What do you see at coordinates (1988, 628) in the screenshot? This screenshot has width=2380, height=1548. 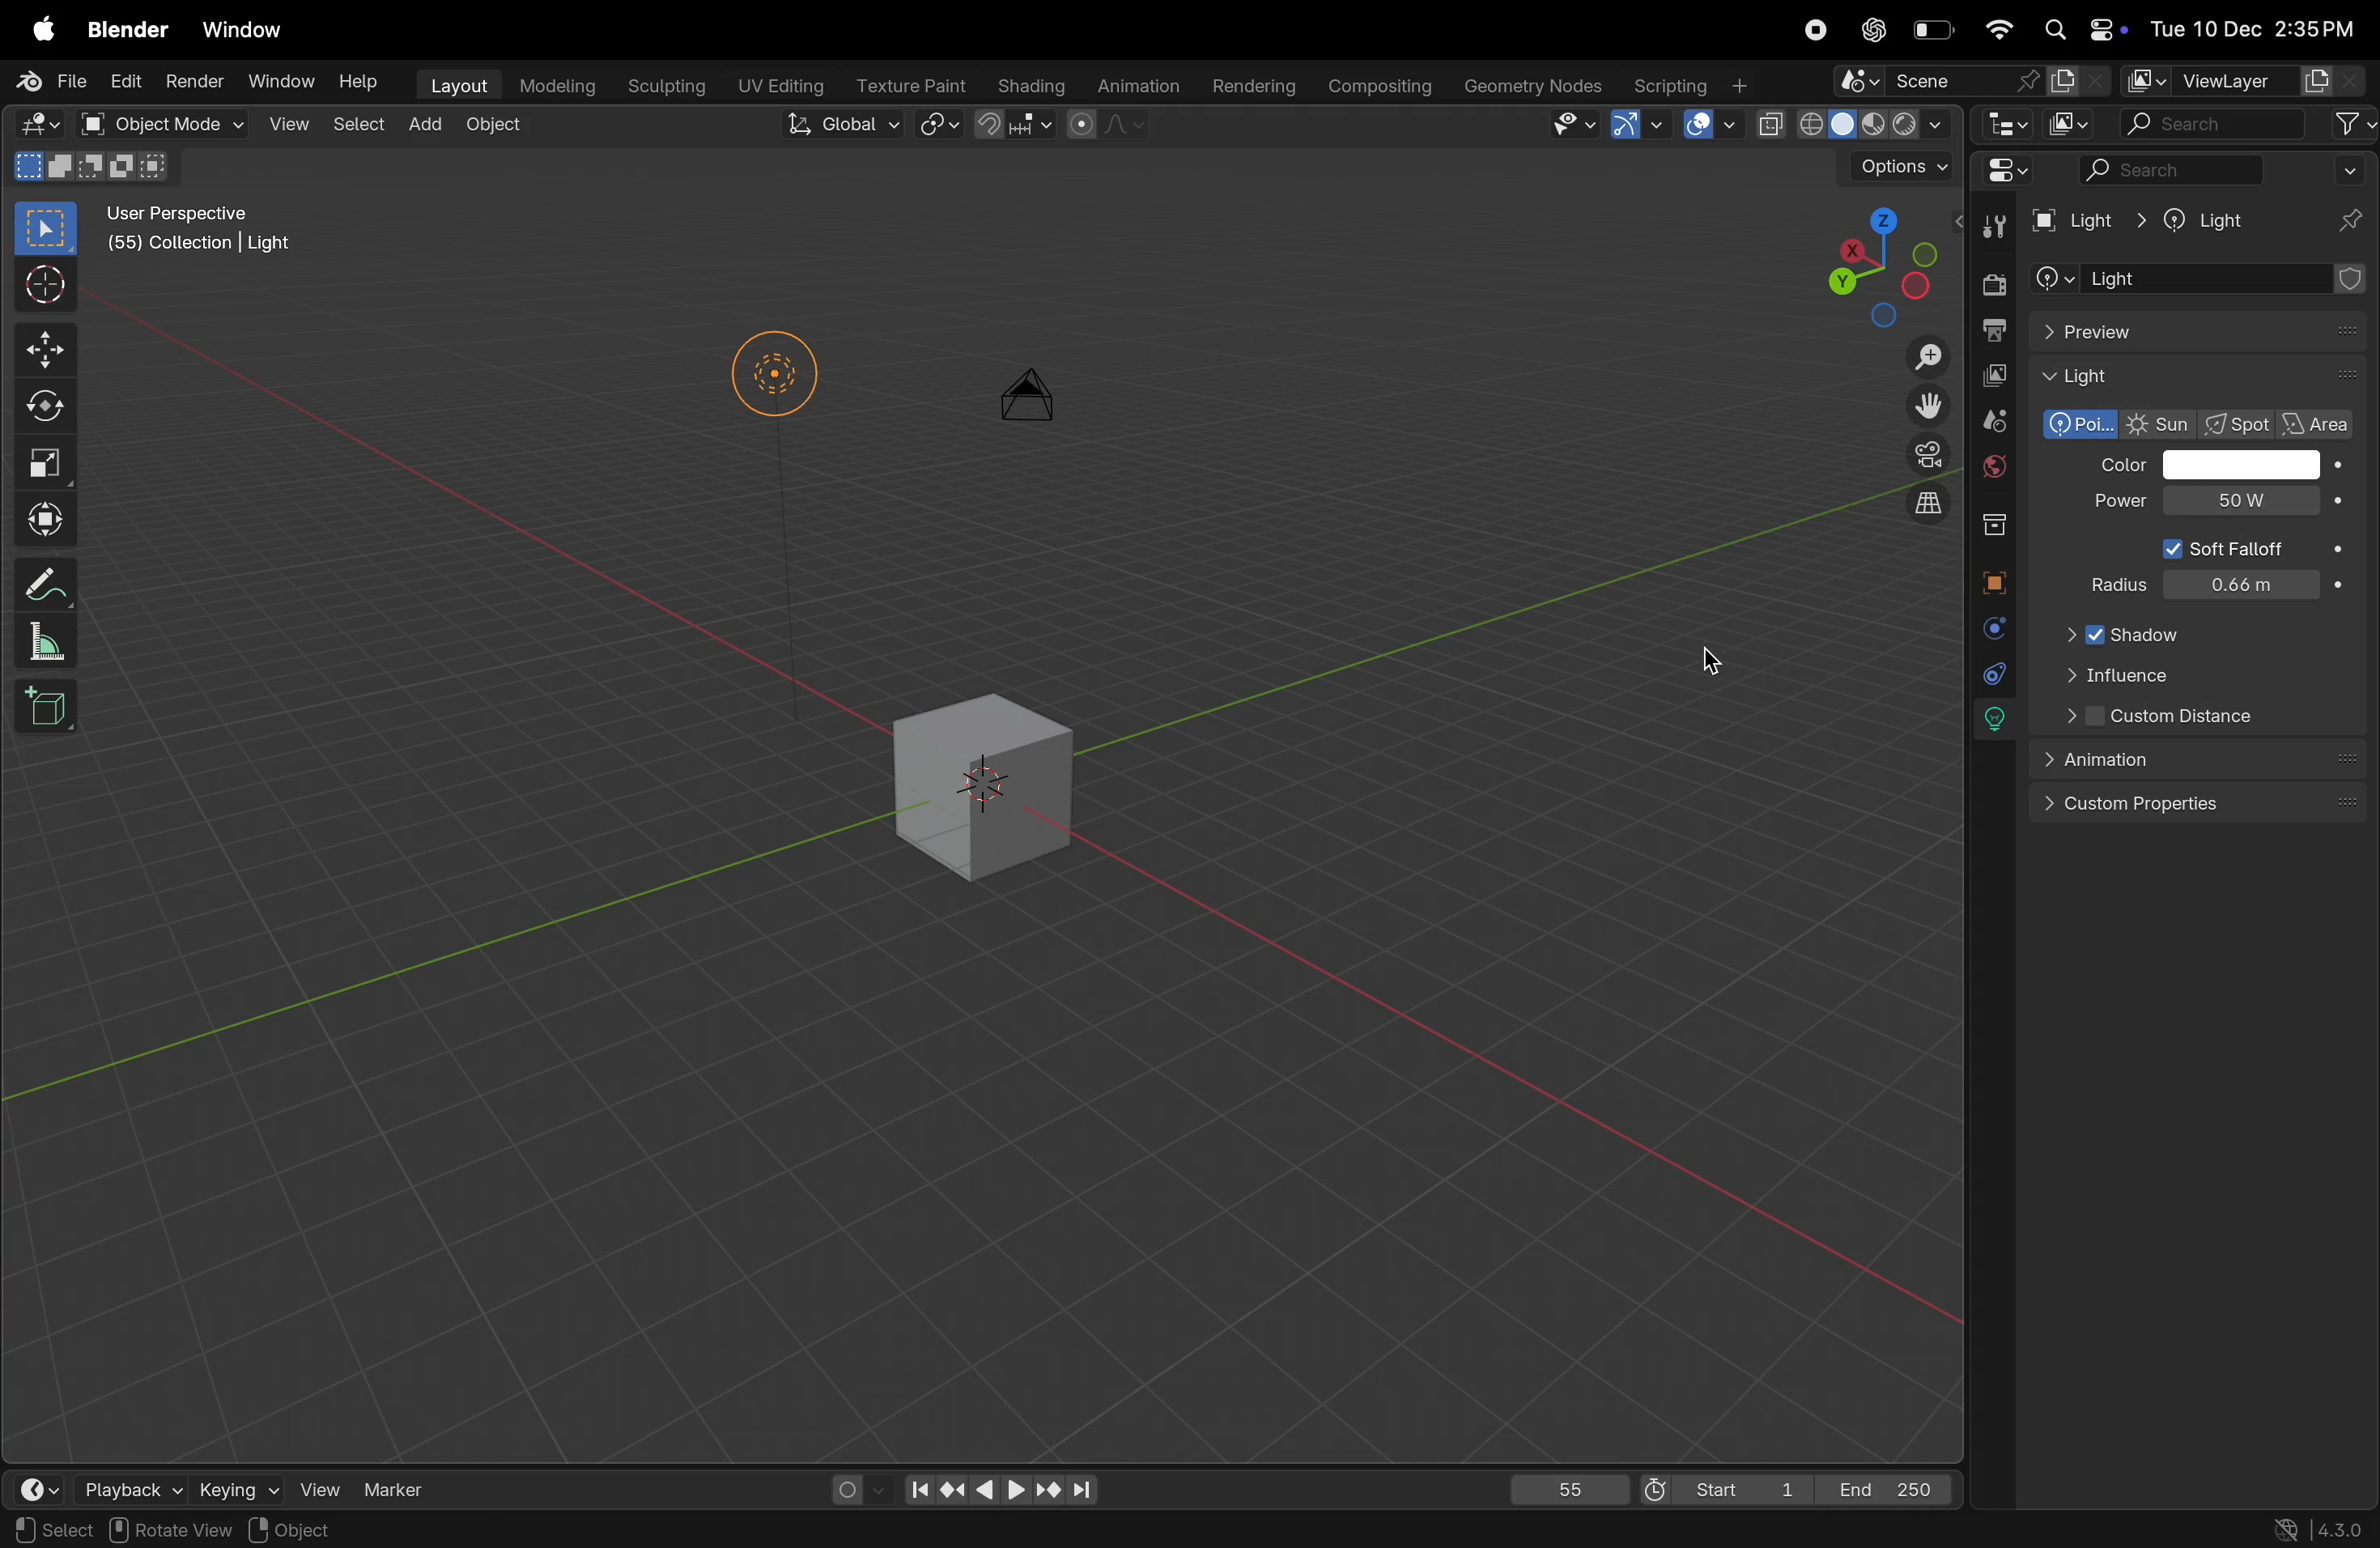 I see `physics` at bounding box center [1988, 628].